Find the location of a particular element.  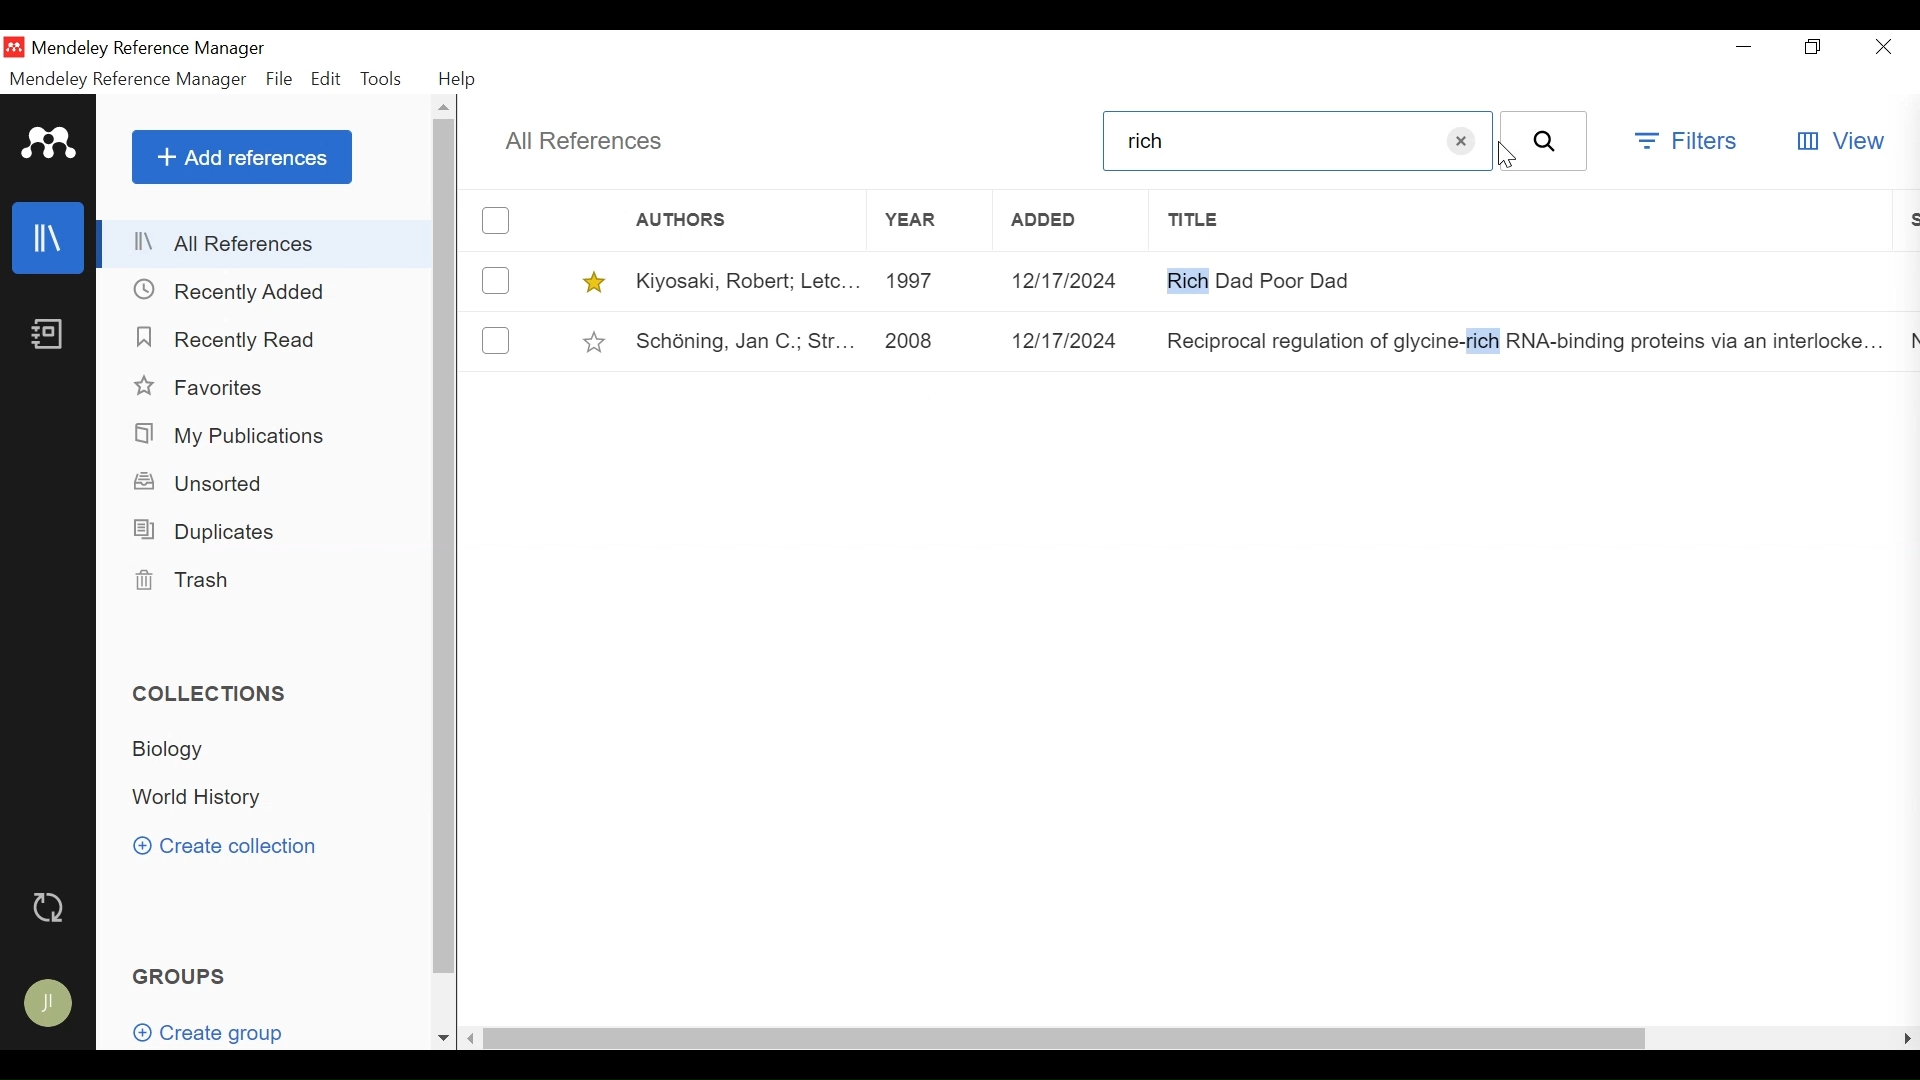

(un)select is located at coordinates (497, 340).